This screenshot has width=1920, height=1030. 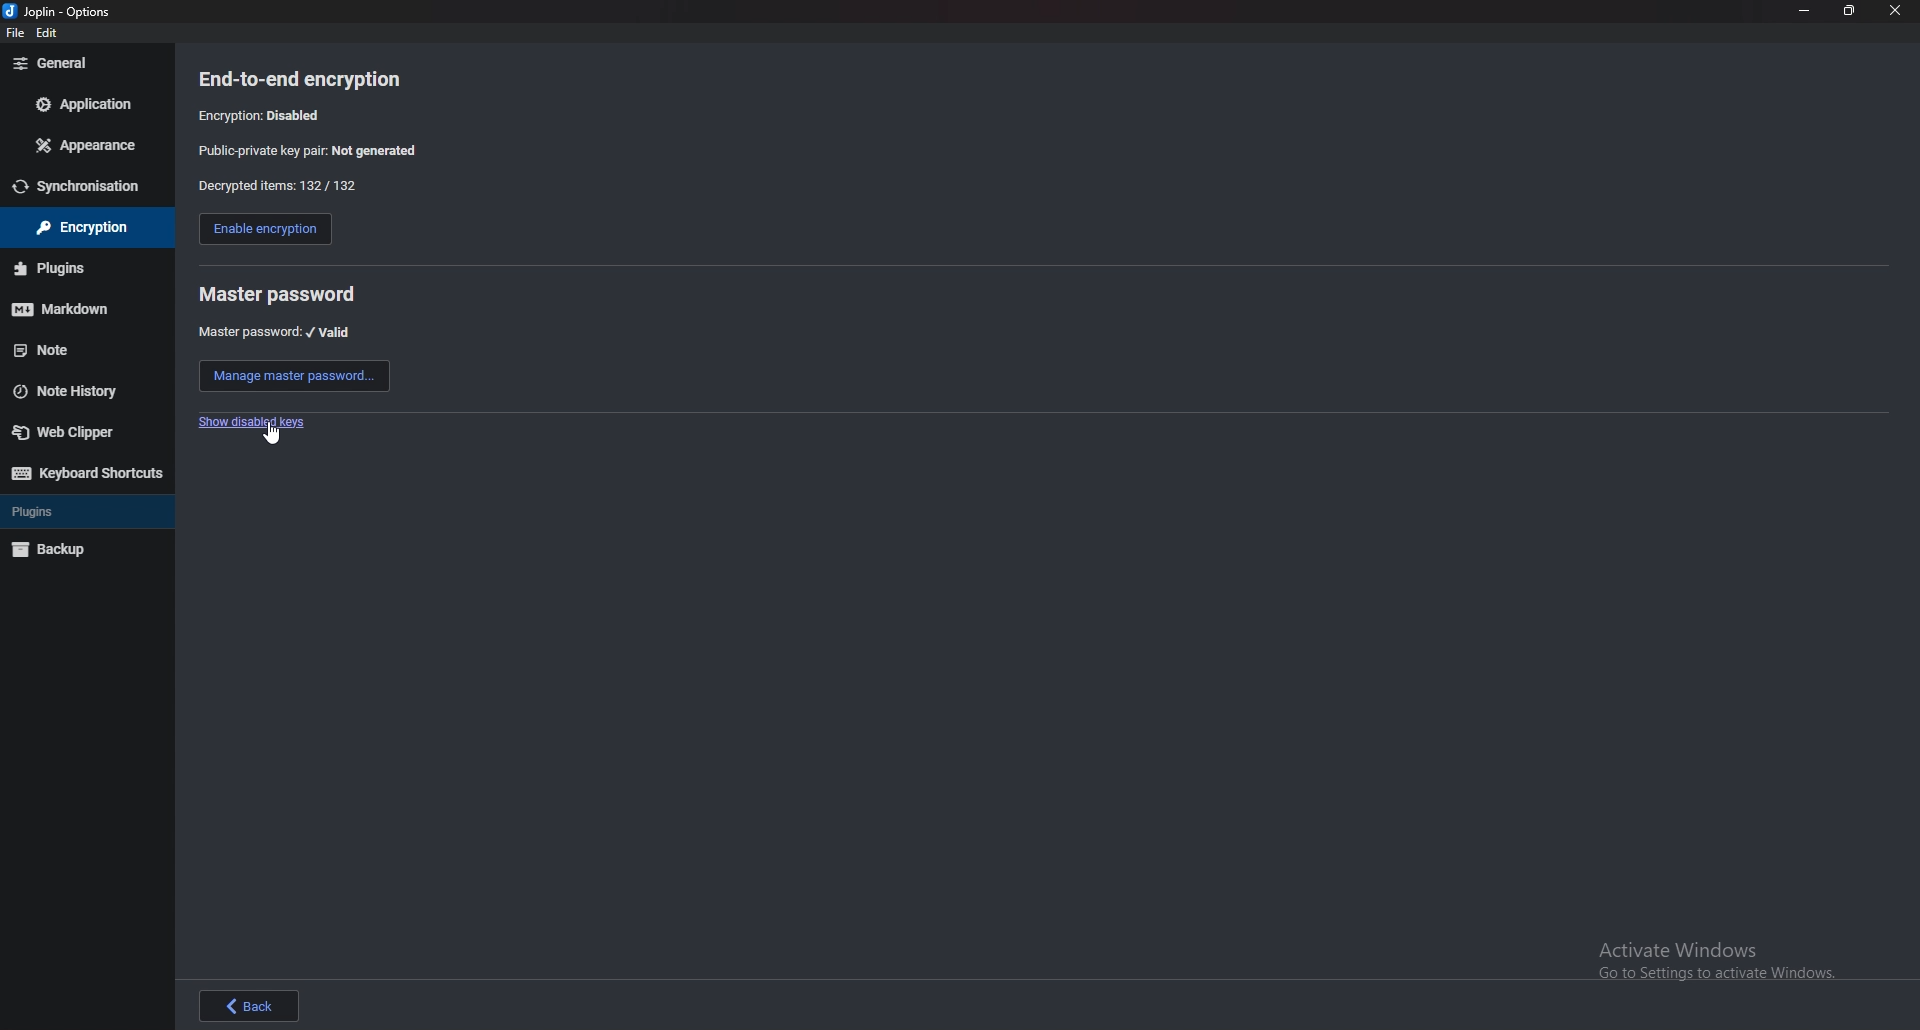 What do you see at coordinates (308, 77) in the screenshot?
I see `end to end encryption` at bounding box center [308, 77].